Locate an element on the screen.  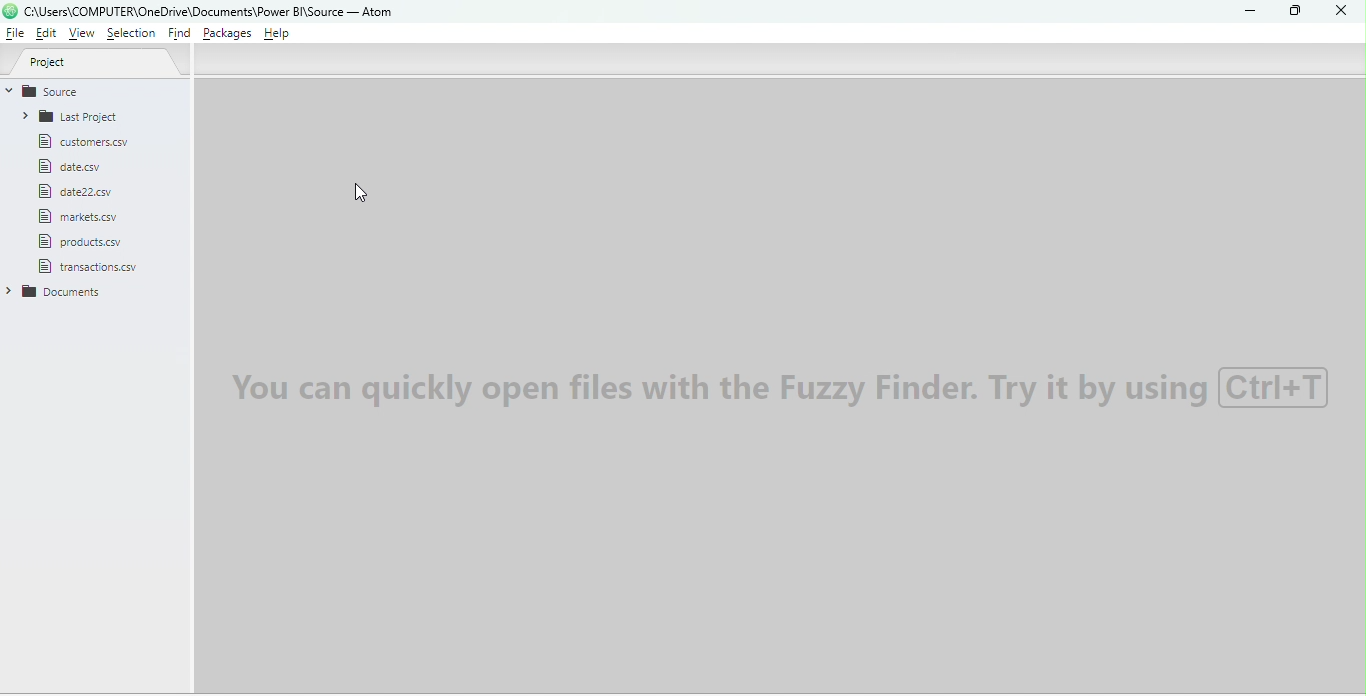
Minimize is located at coordinates (1247, 11).